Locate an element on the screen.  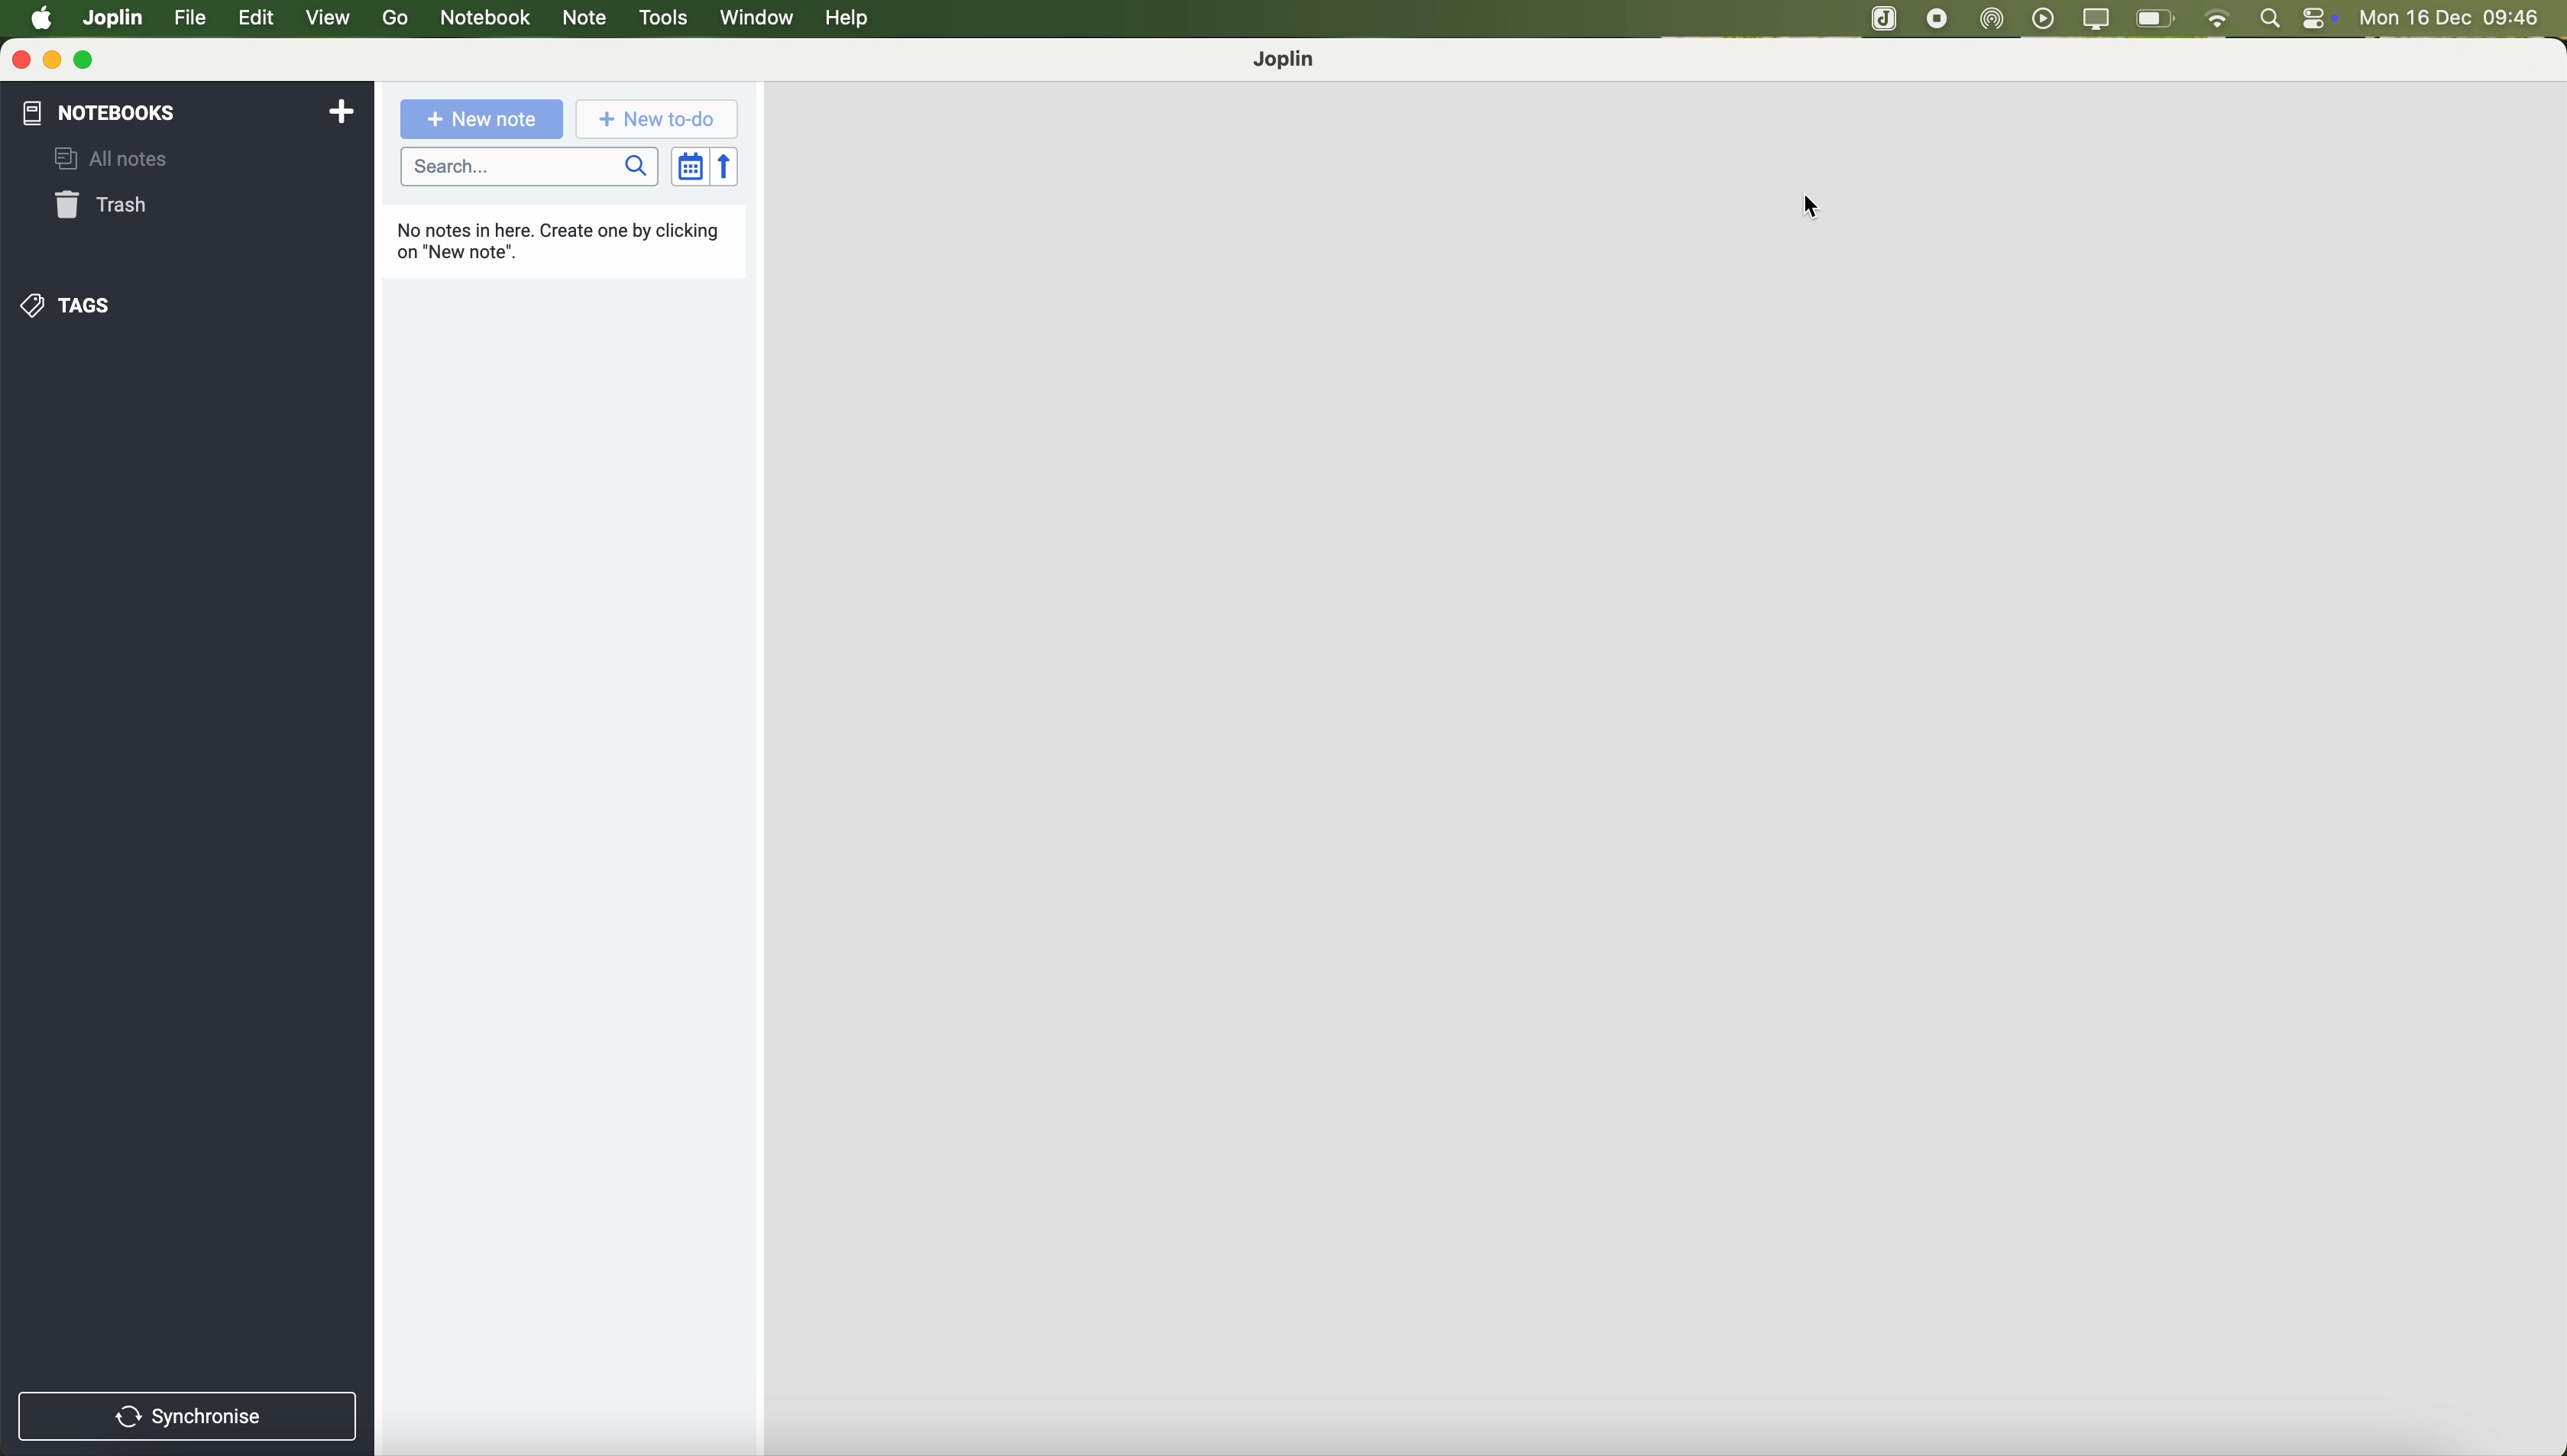
wifi is located at coordinates (2222, 19).